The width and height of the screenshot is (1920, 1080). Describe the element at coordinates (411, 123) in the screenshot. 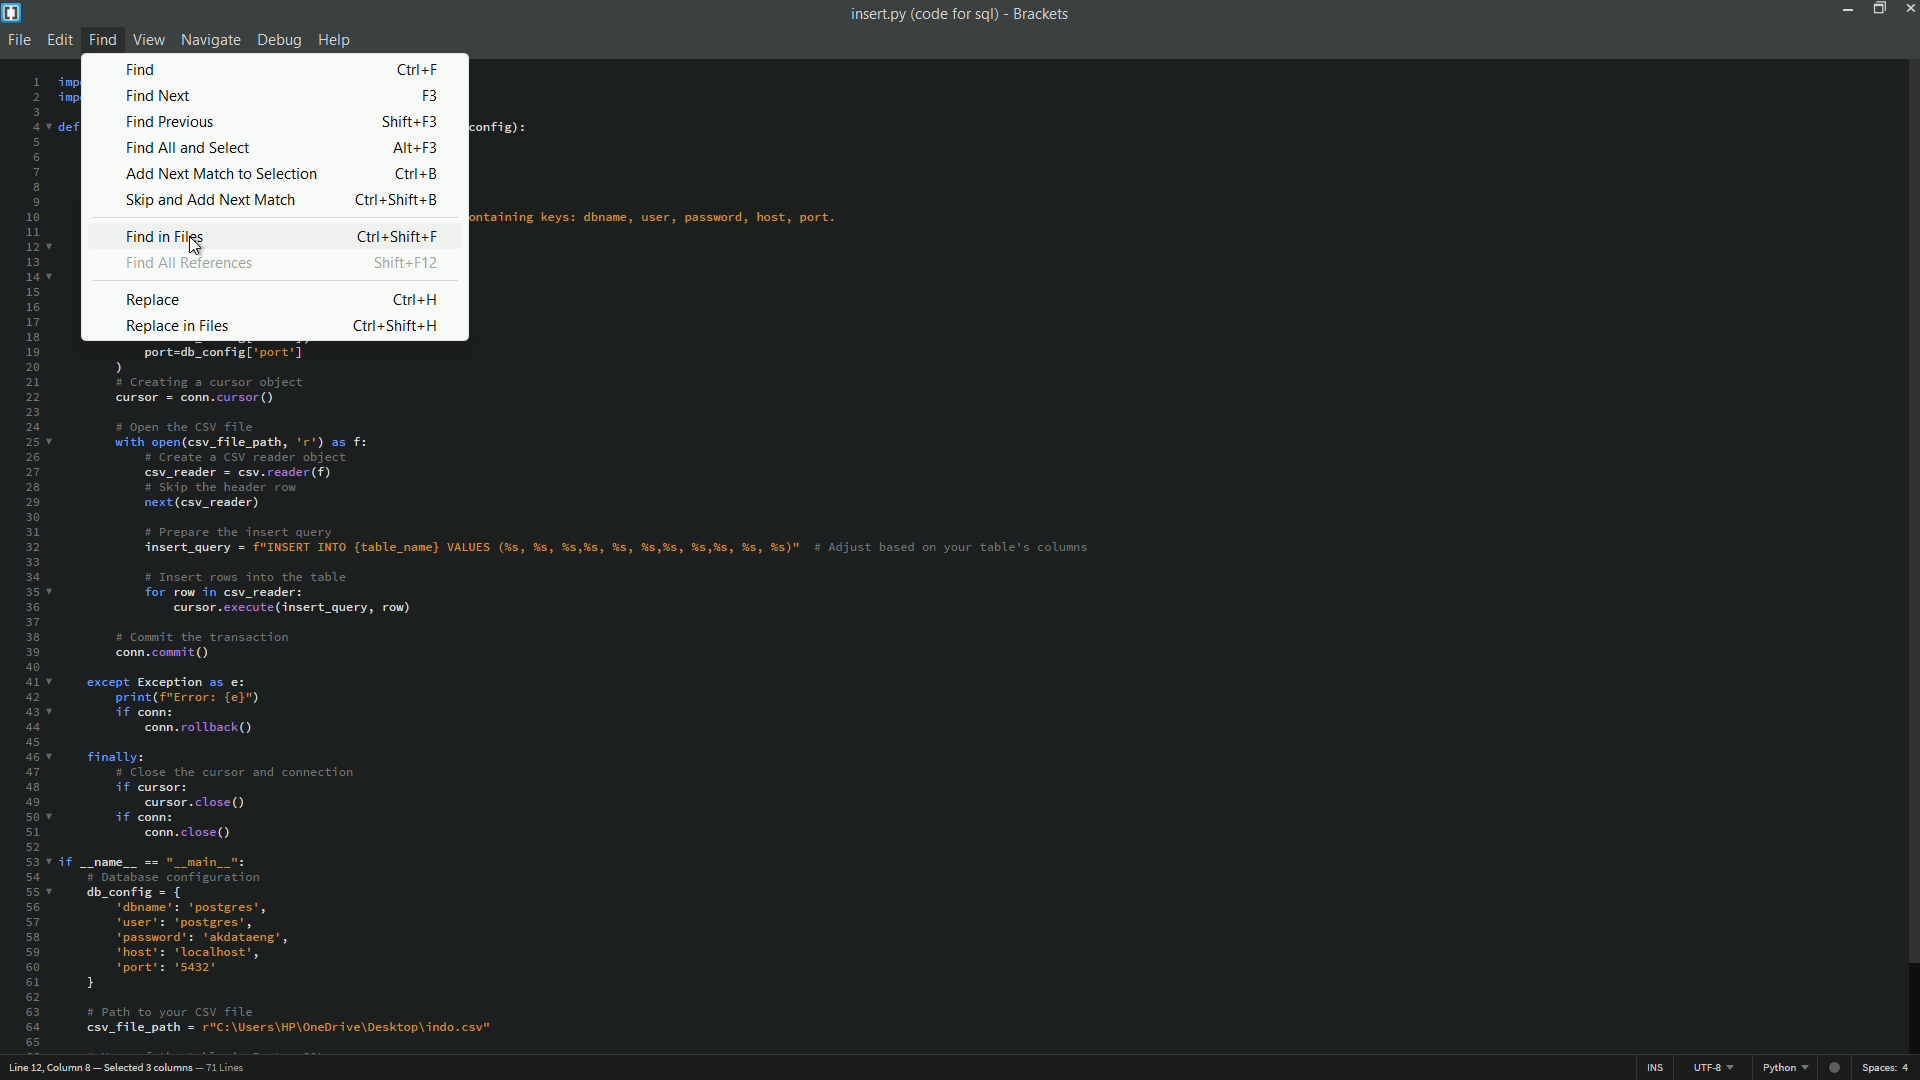

I see `keyboard shortcut` at that location.